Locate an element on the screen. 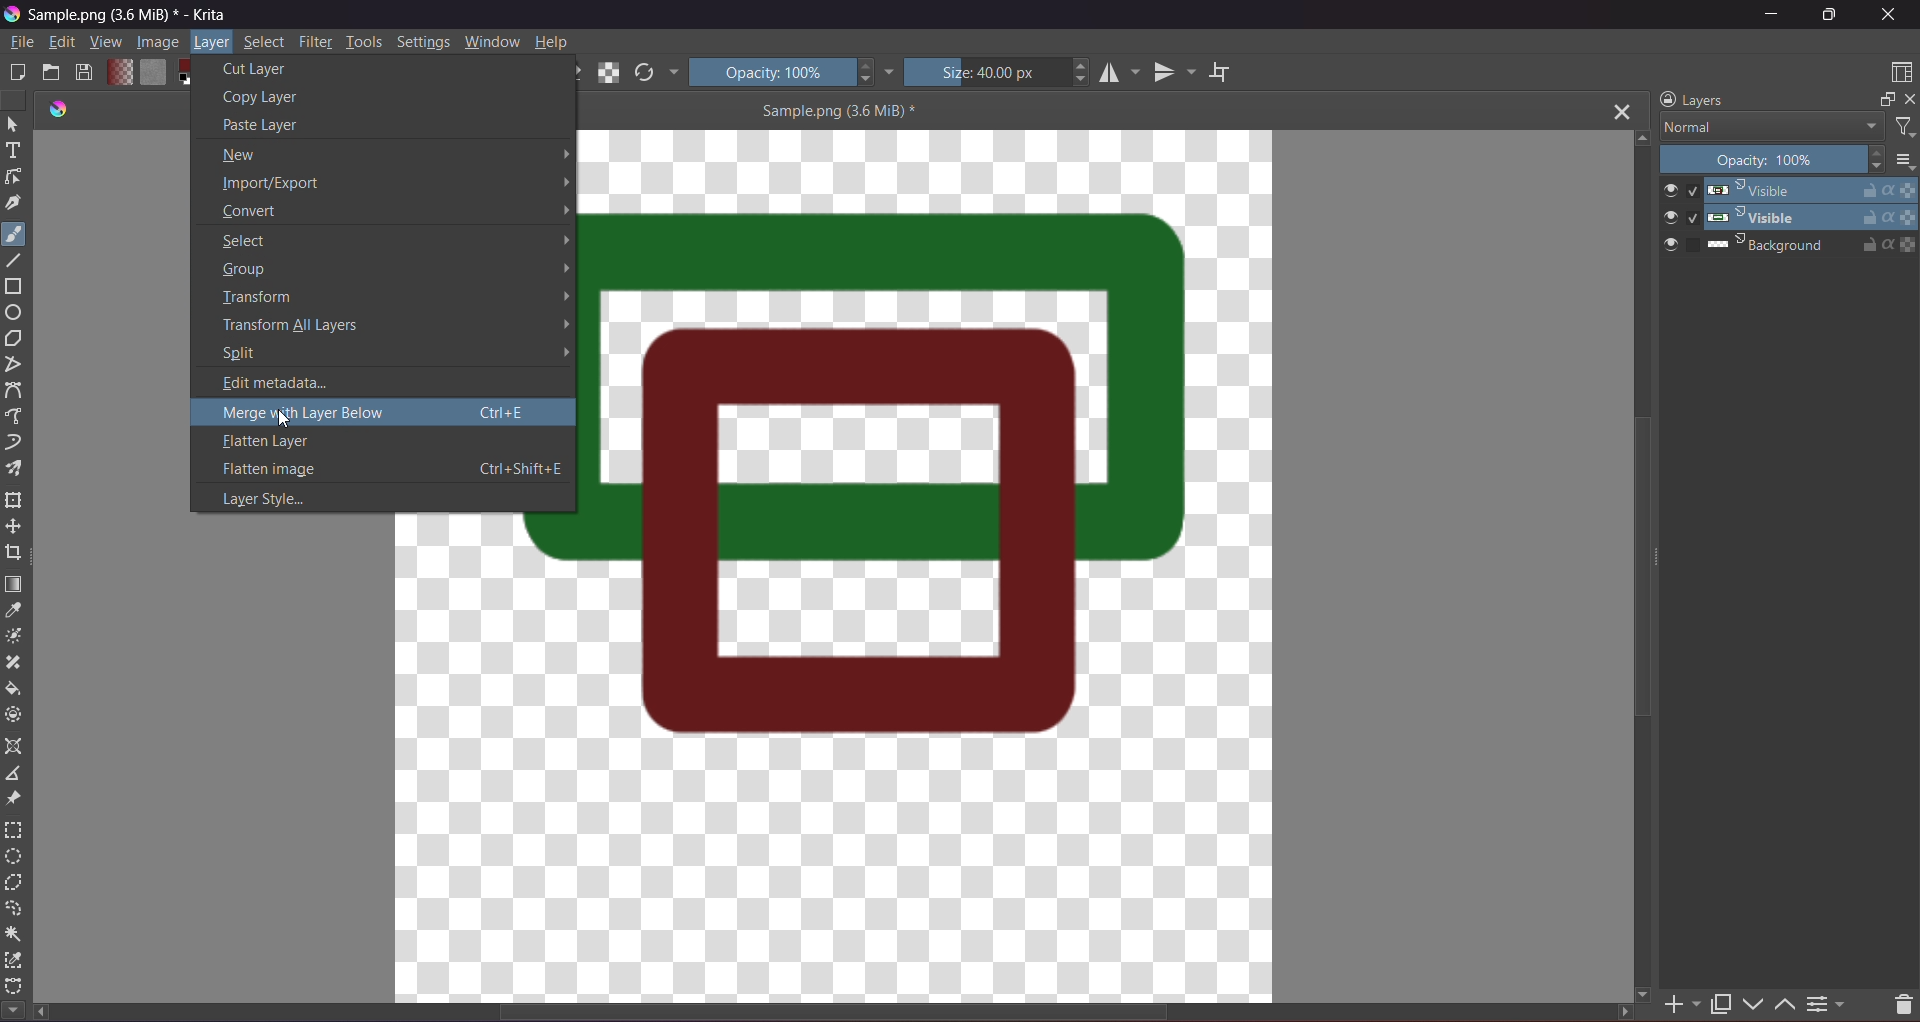 The image size is (1920, 1022). Window is located at coordinates (492, 41).